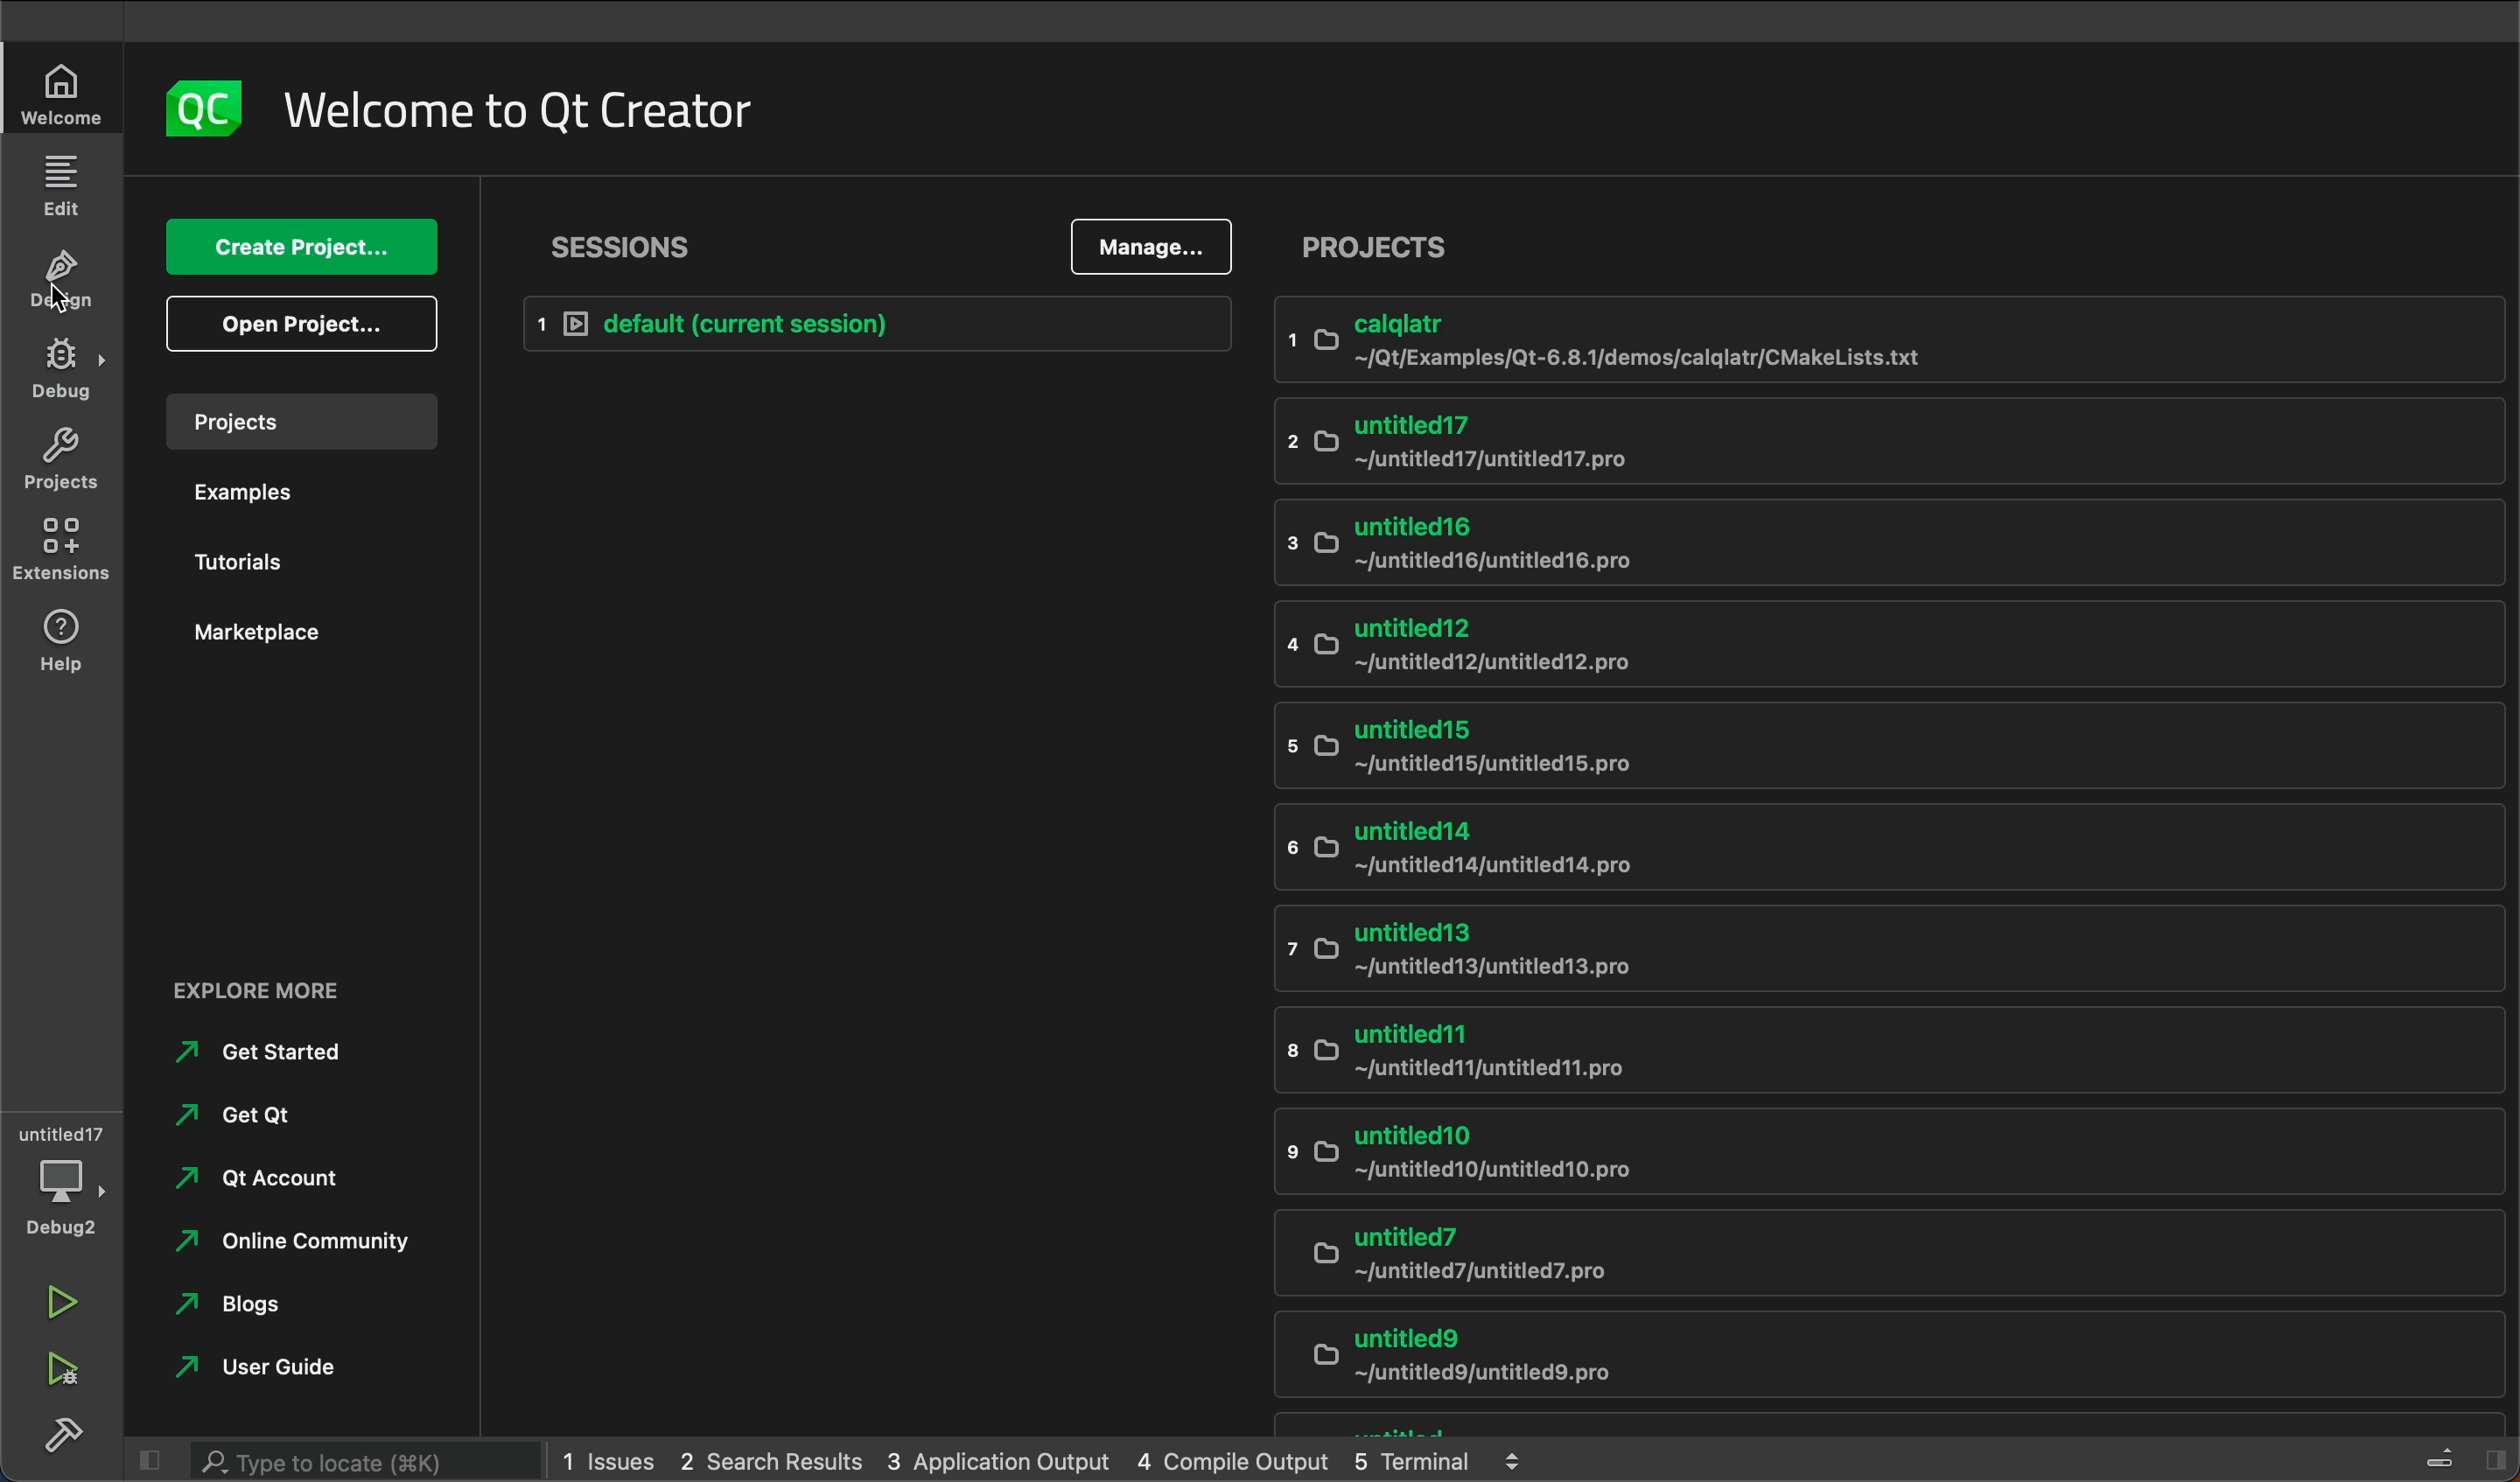 The width and height of the screenshot is (2520, 1482). I want to click on untitled9, so click(1815, 1357).